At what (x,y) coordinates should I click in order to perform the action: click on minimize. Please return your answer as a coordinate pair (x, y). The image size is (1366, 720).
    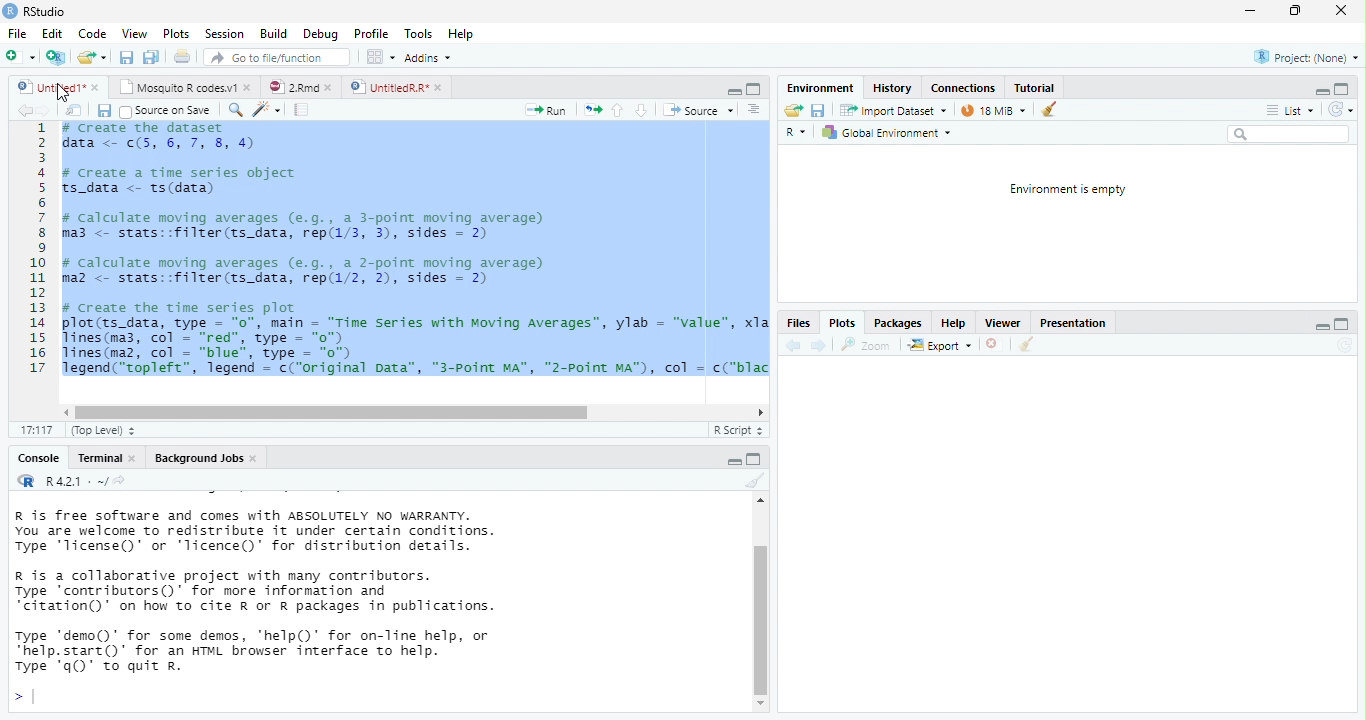
    Looking at the image, I should click on (1249, 12).